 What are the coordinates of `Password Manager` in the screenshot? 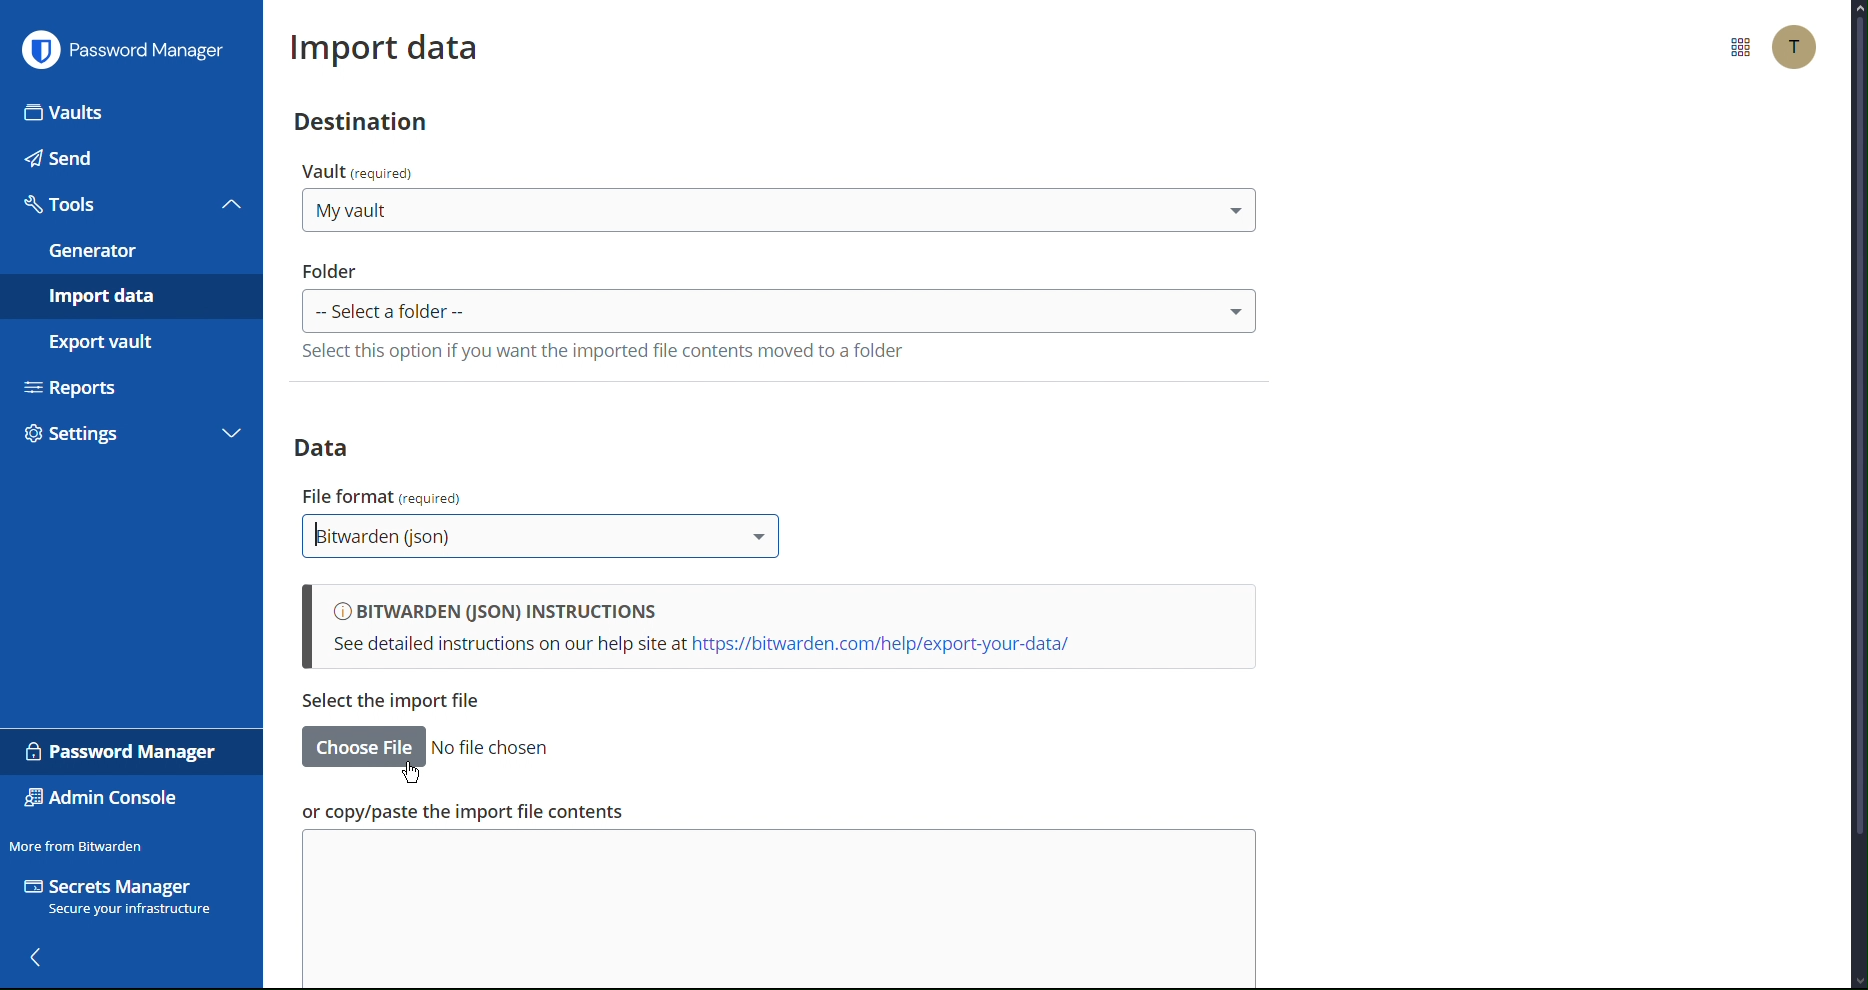 It's located at (124, 752).